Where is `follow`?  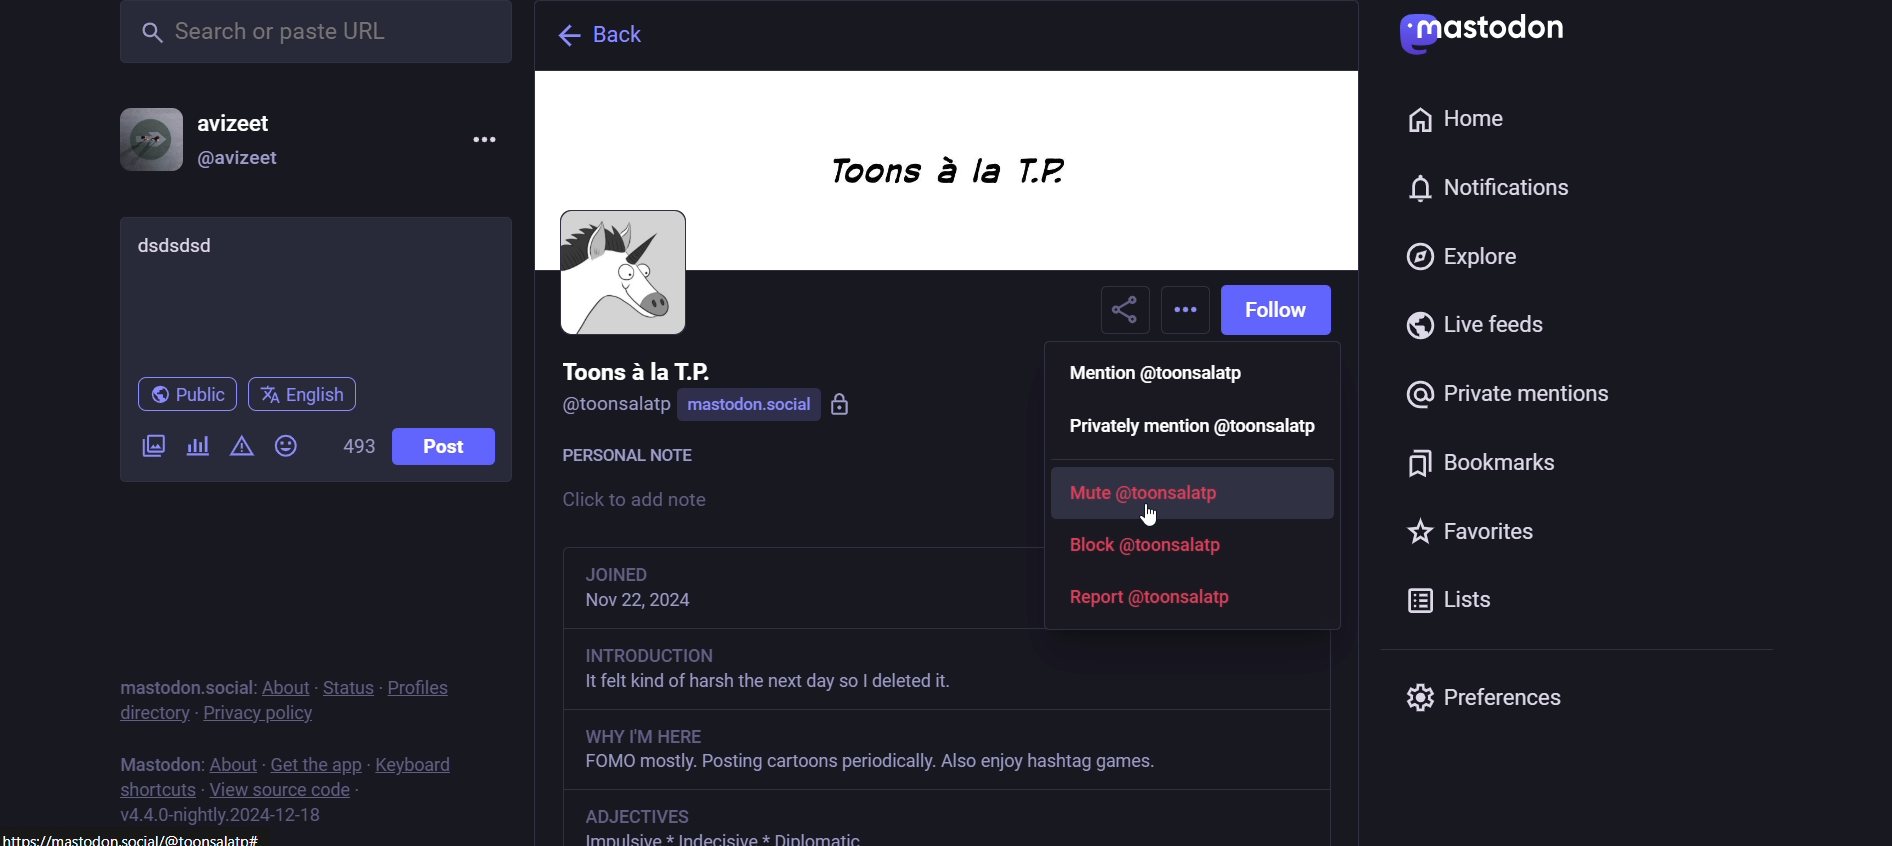
follow is located at coordinates (1283, 310).